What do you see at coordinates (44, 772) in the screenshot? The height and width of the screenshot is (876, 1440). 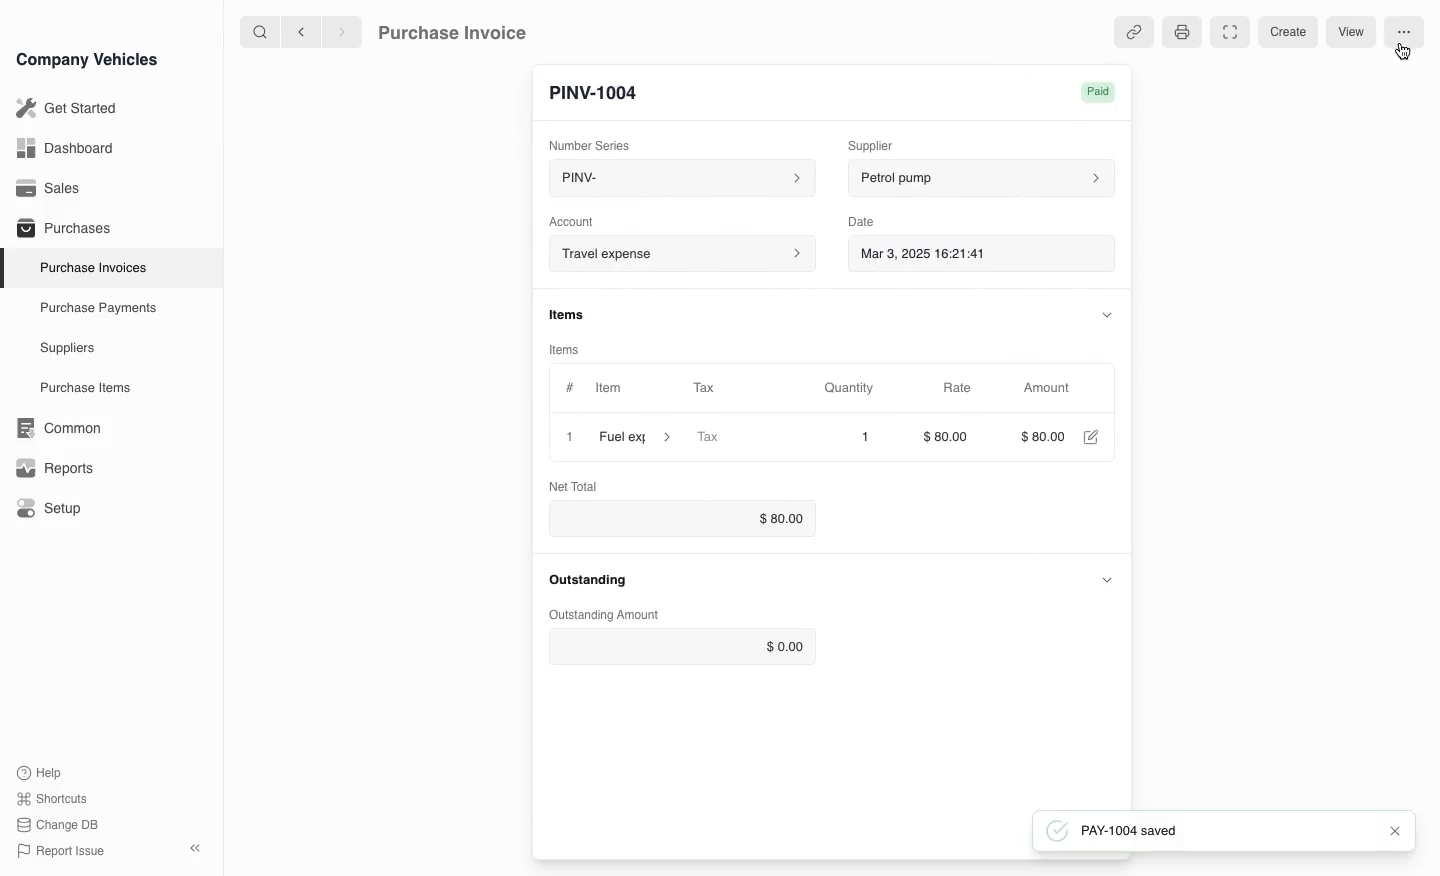 I see `Help` at bounding box center [44, 772].